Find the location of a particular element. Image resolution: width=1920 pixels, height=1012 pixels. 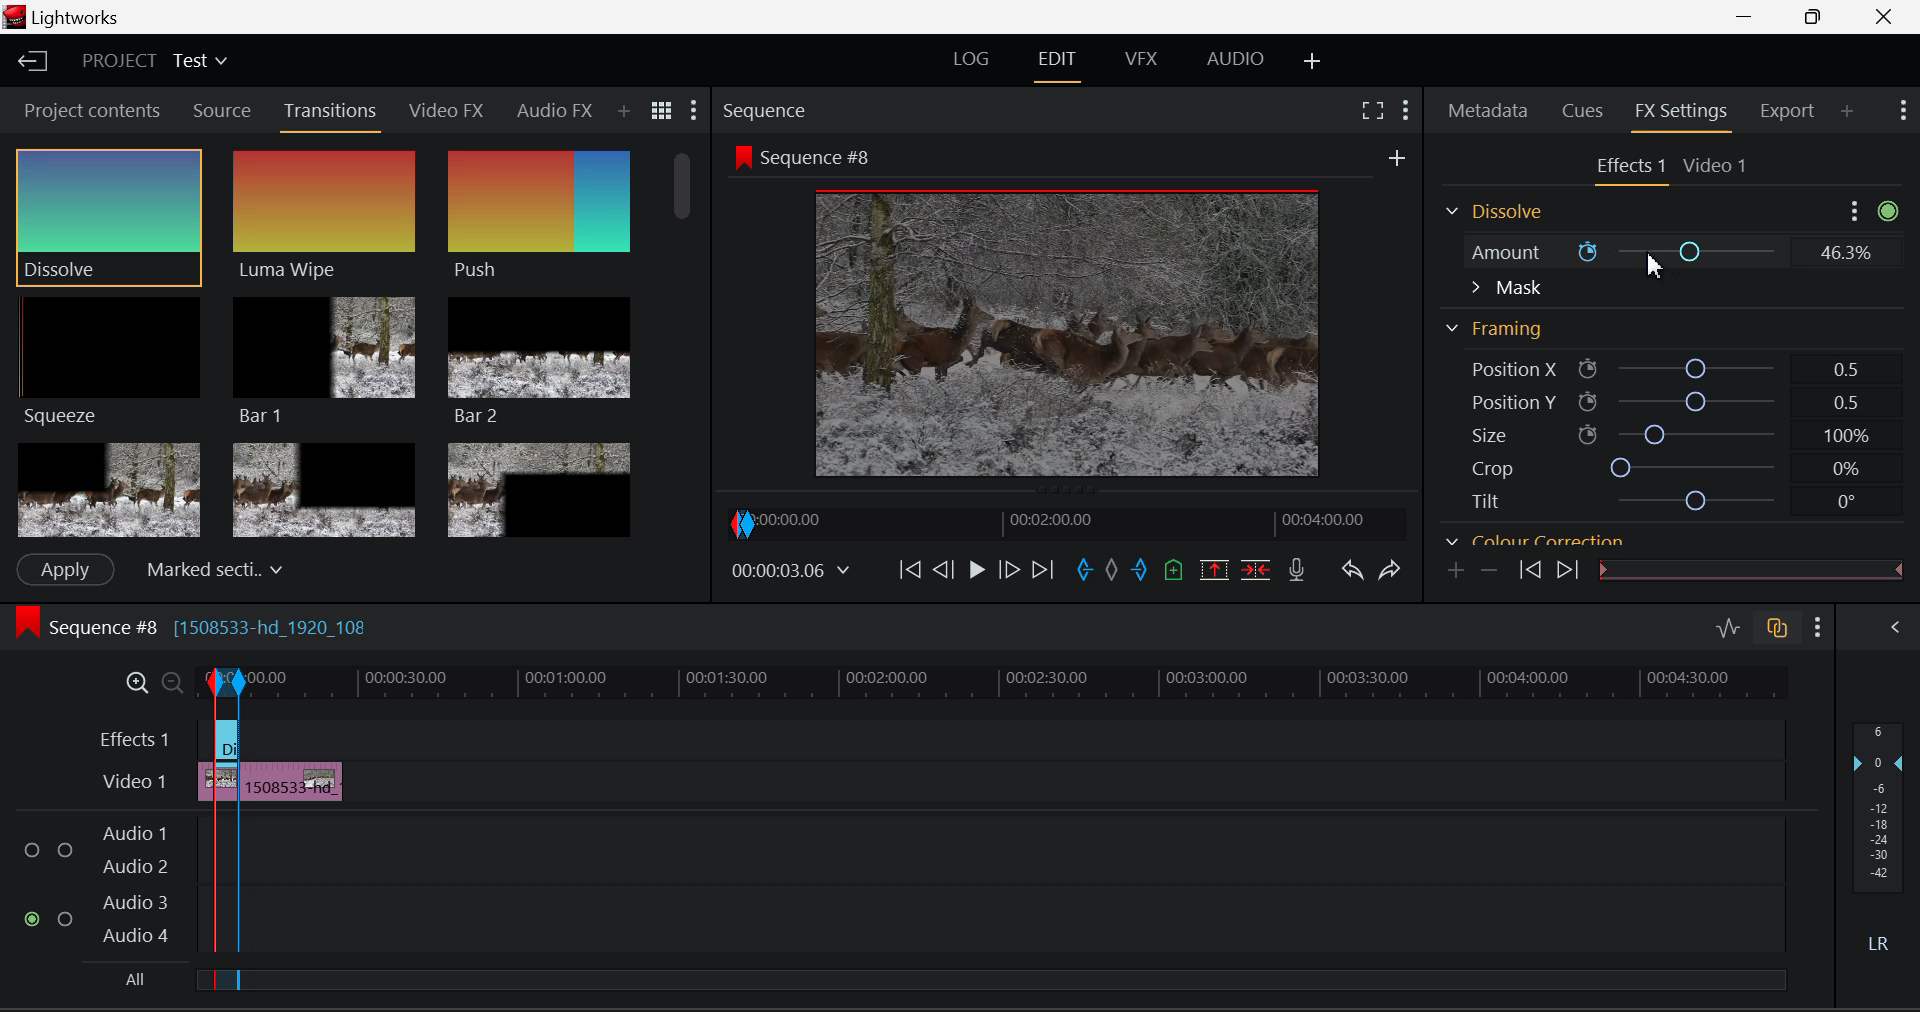

Source is located at coordinates (223, 111).